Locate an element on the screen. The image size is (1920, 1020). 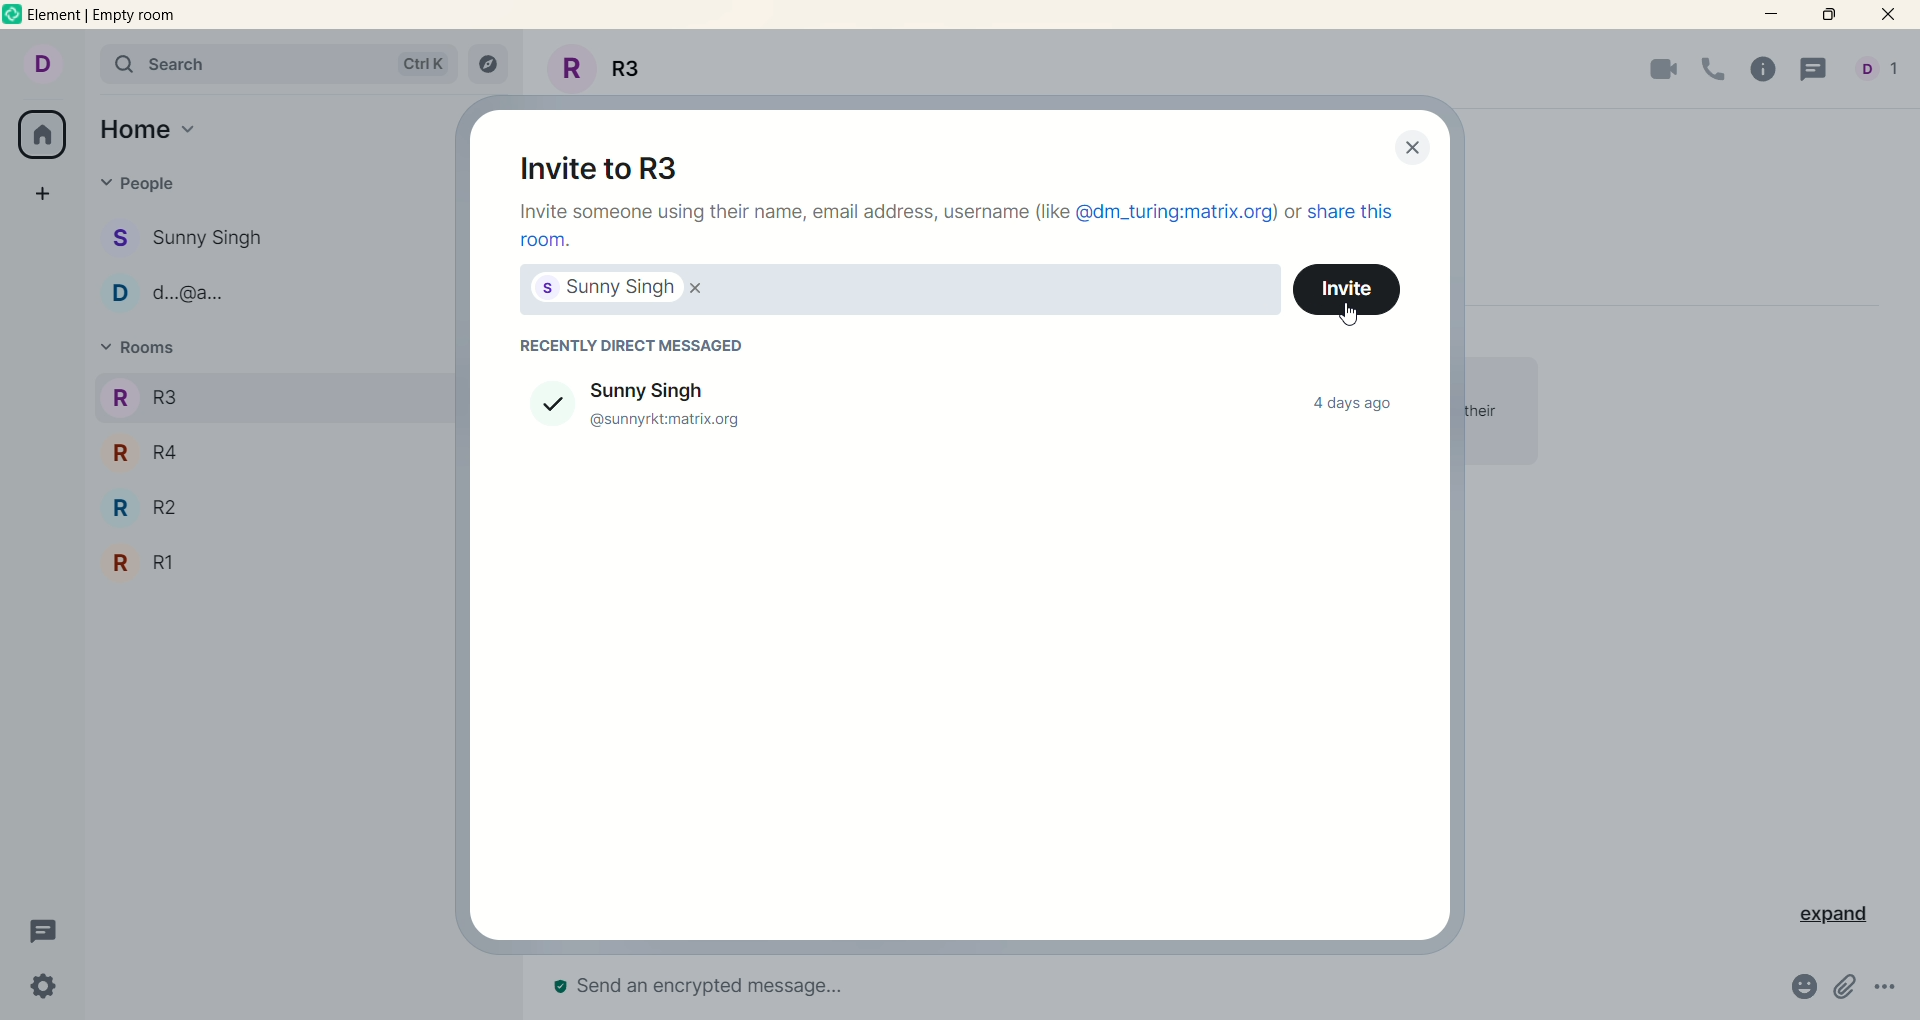
R R3 is located at coordinates (145, 397).